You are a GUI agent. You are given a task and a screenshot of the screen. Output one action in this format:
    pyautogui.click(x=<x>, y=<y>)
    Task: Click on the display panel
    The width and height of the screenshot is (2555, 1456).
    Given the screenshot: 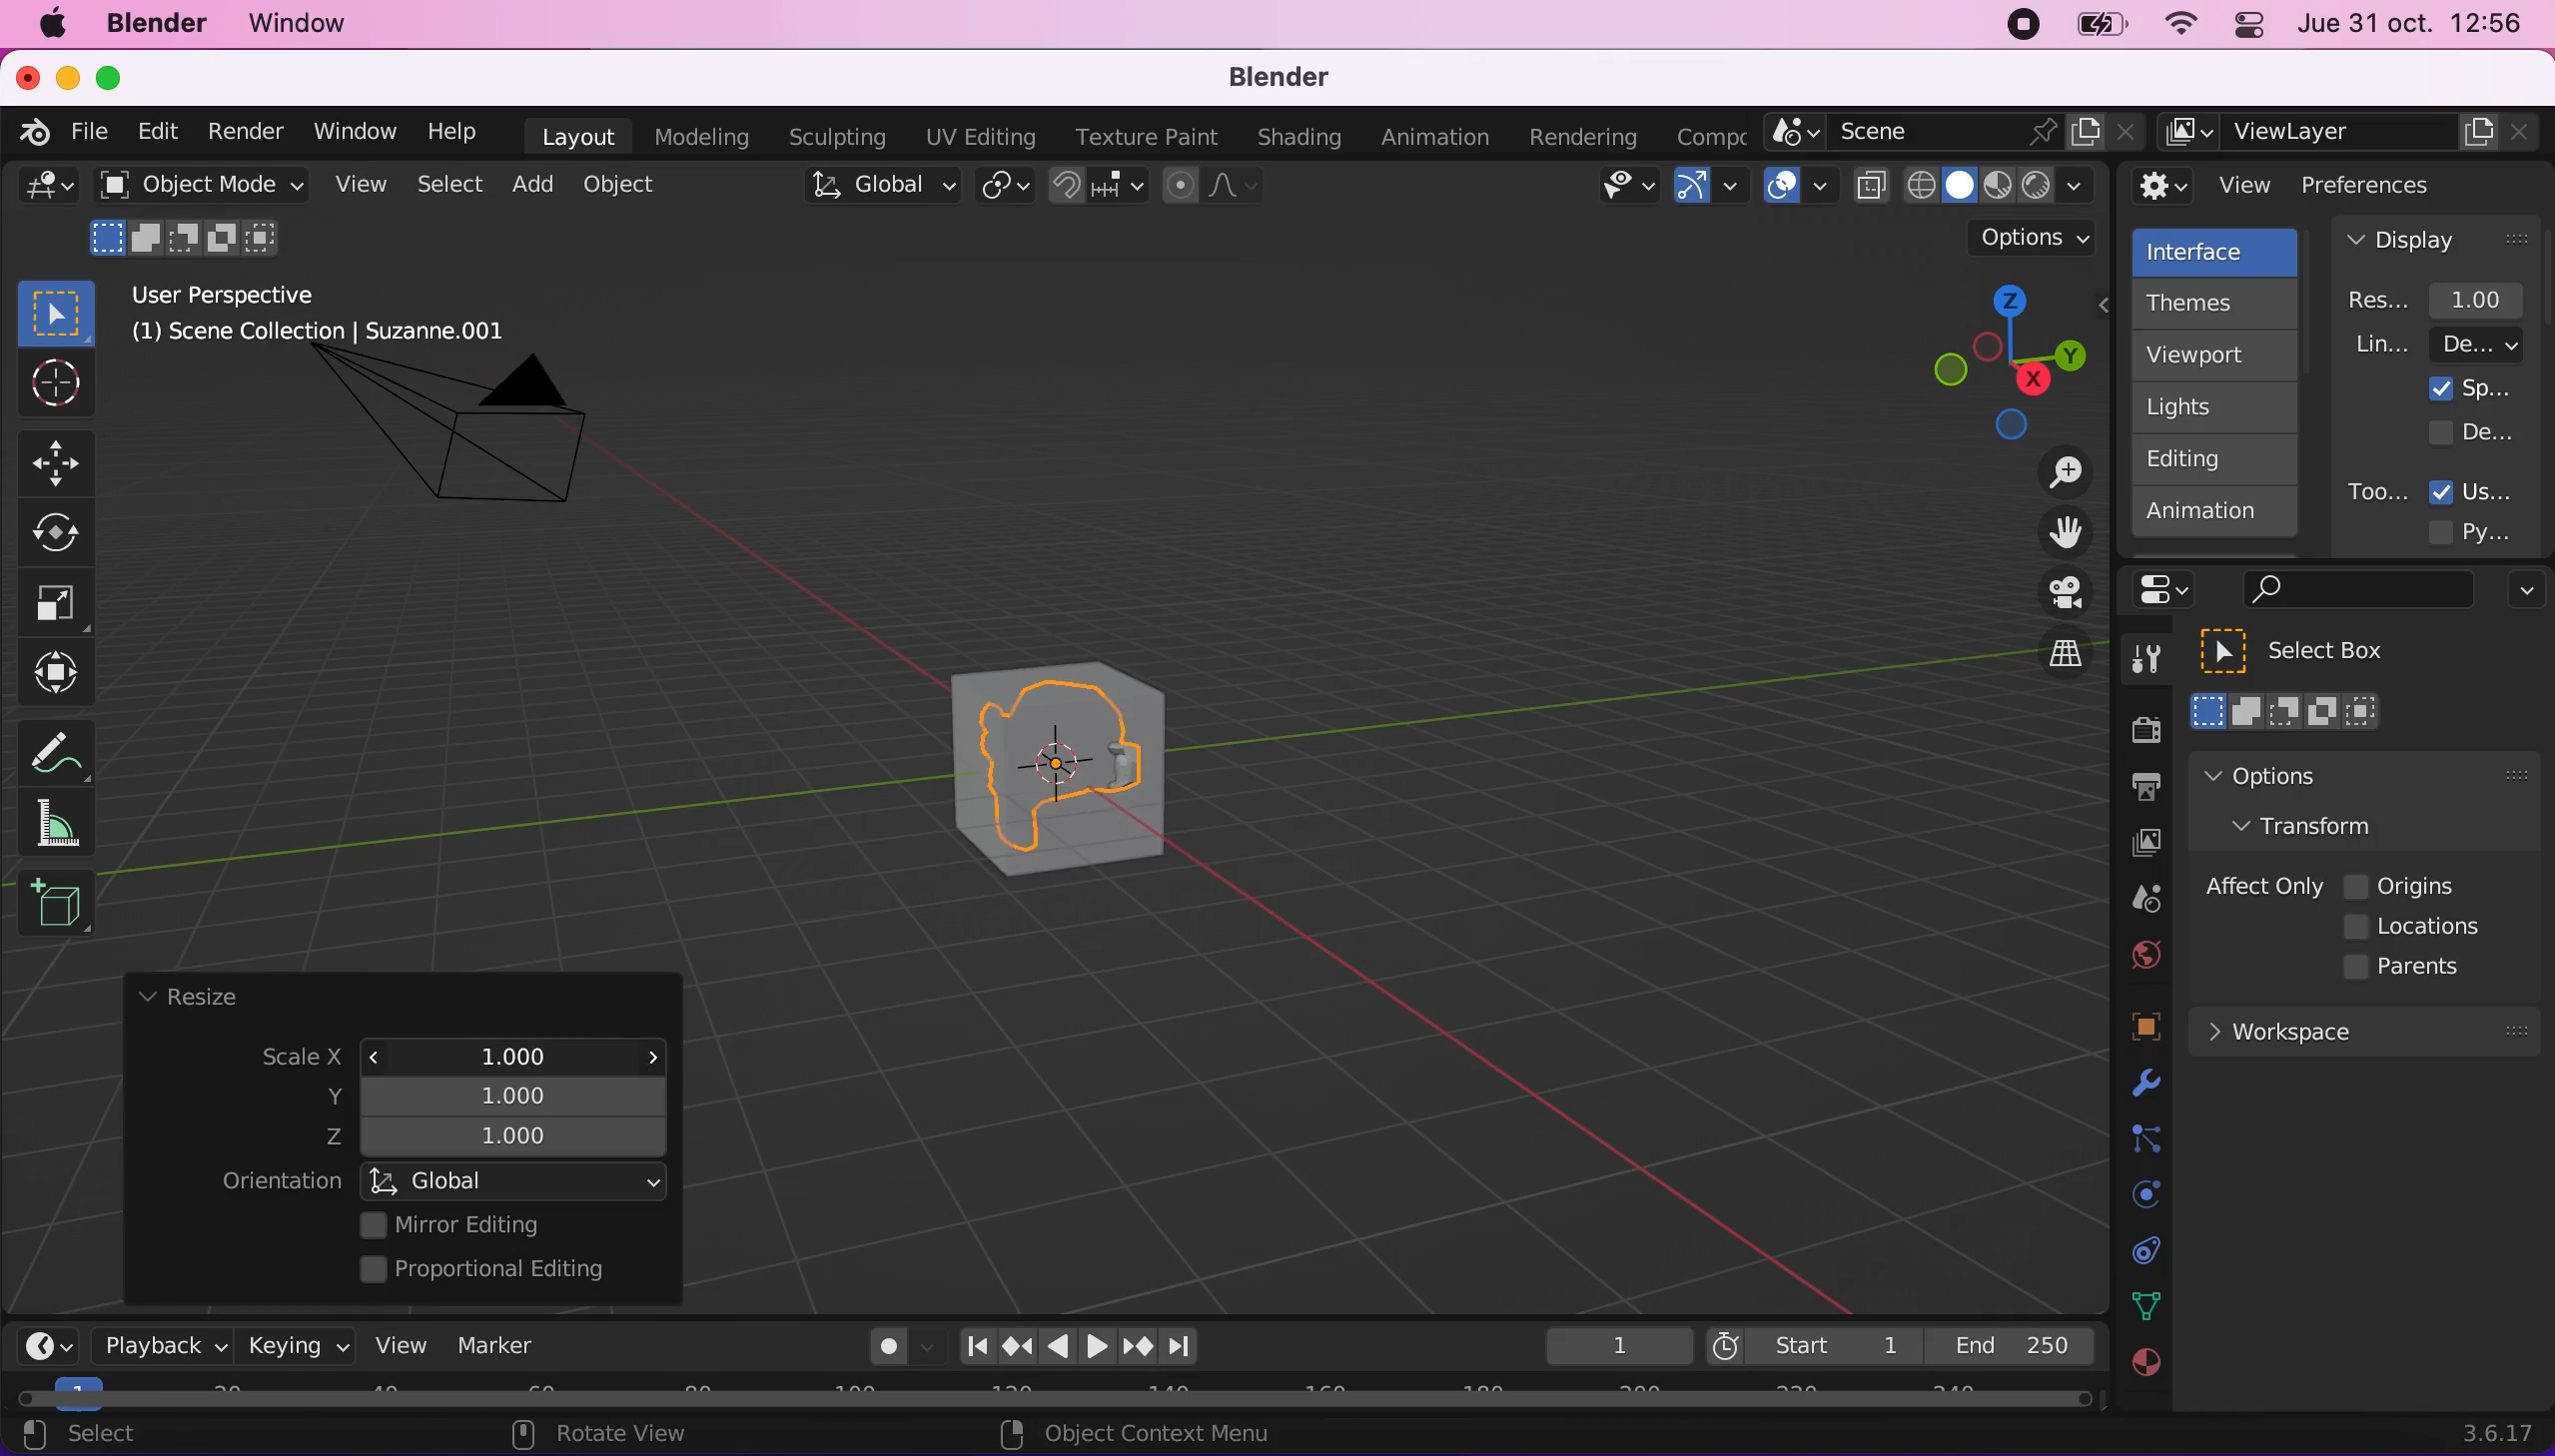 What is the action you would take?
    pyautogui.click(x=2437, y=238)
    